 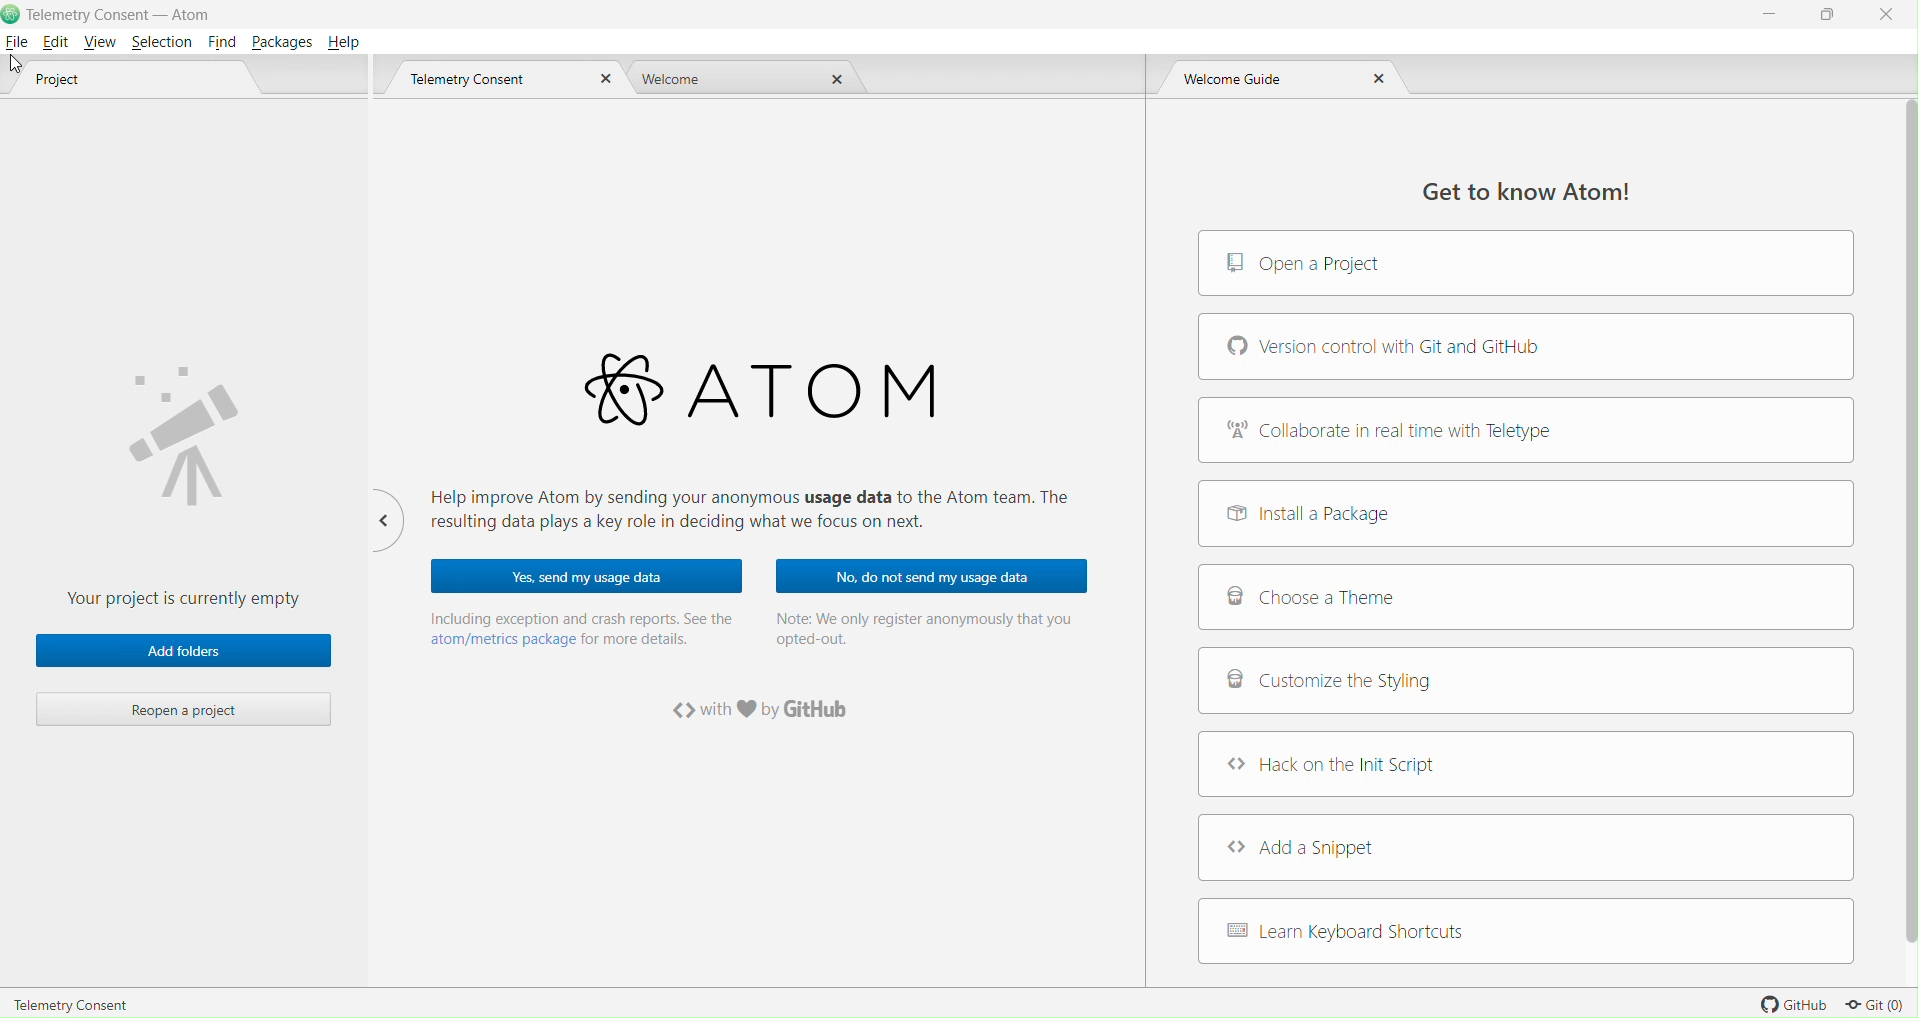 What do you see at coordinates (220, 42) in the screenshot?
I see `Find` at bounding box center [220, 42].